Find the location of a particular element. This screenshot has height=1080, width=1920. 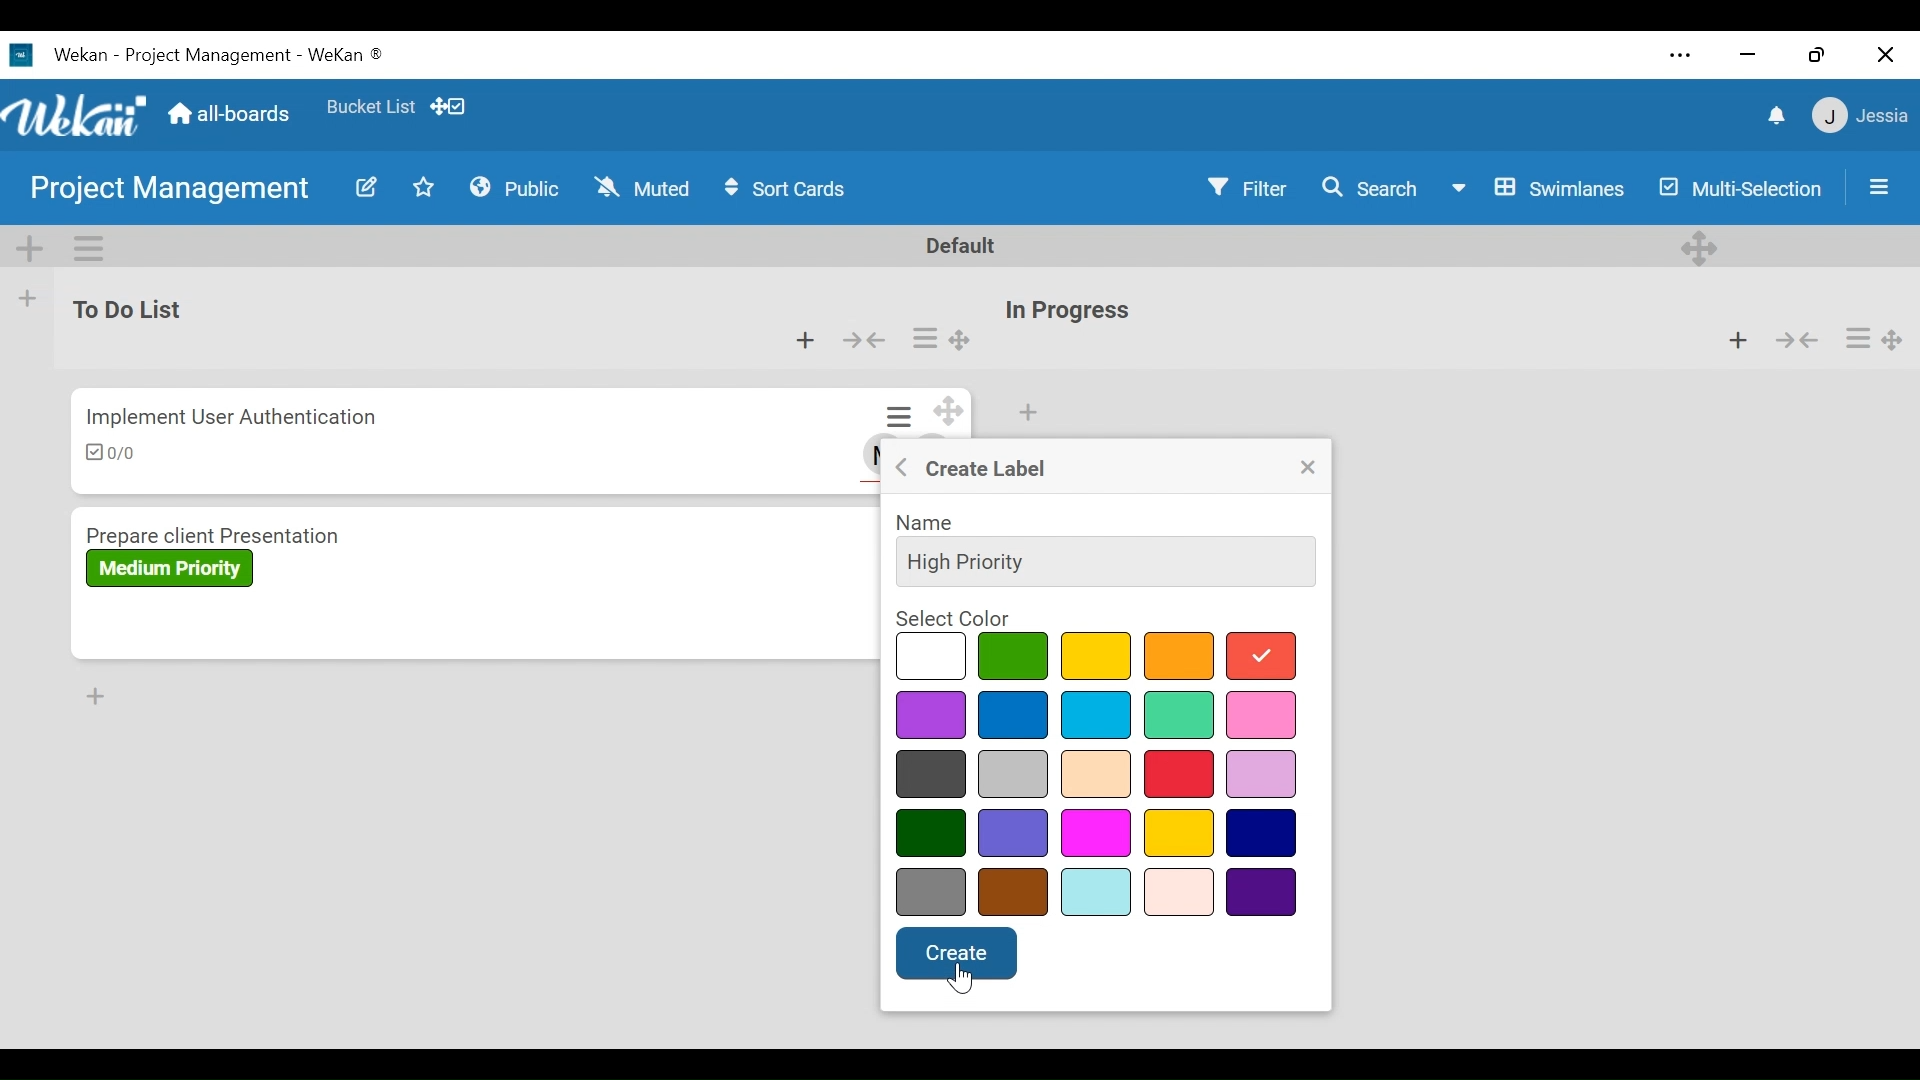

select color options is located at coordinates (1099, 772).